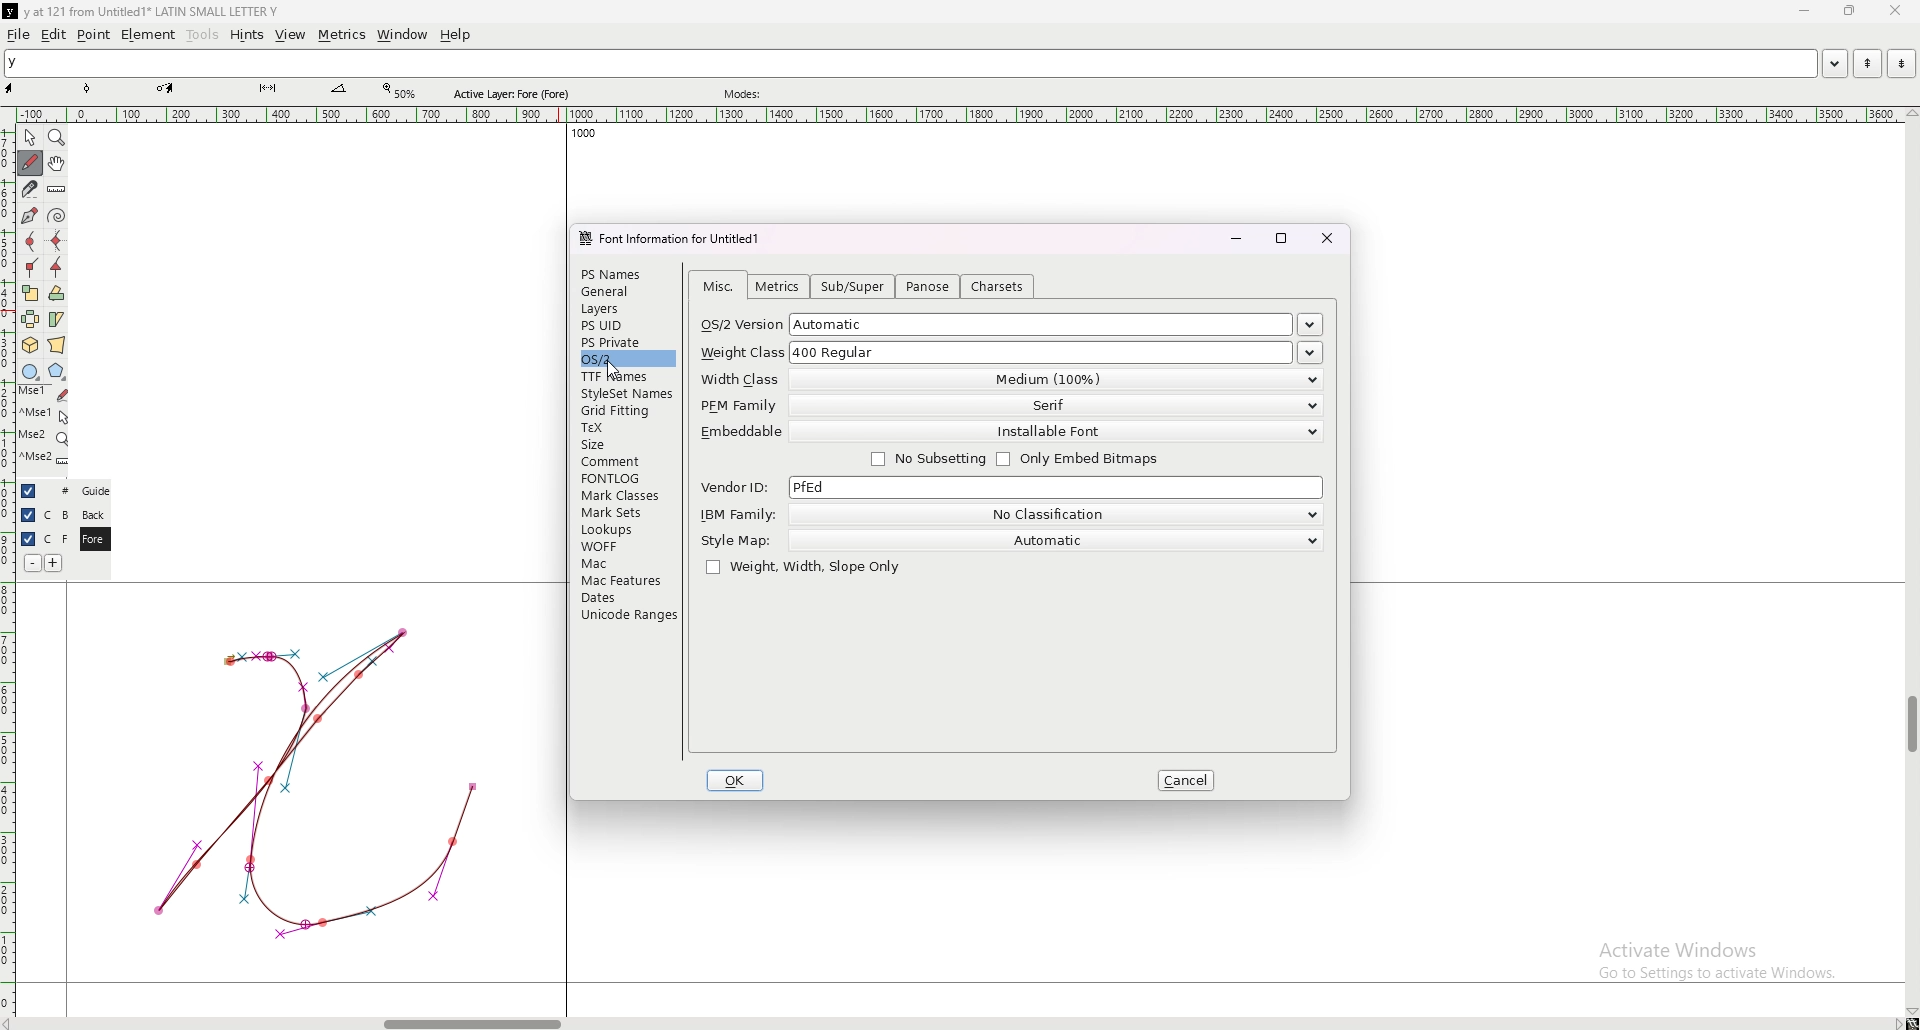 This screenshot has height=1030, width=1920. What do you see at coordinates (627, 326) in the screenshot?
I see `ps uid` at bounding box center [627, 326].